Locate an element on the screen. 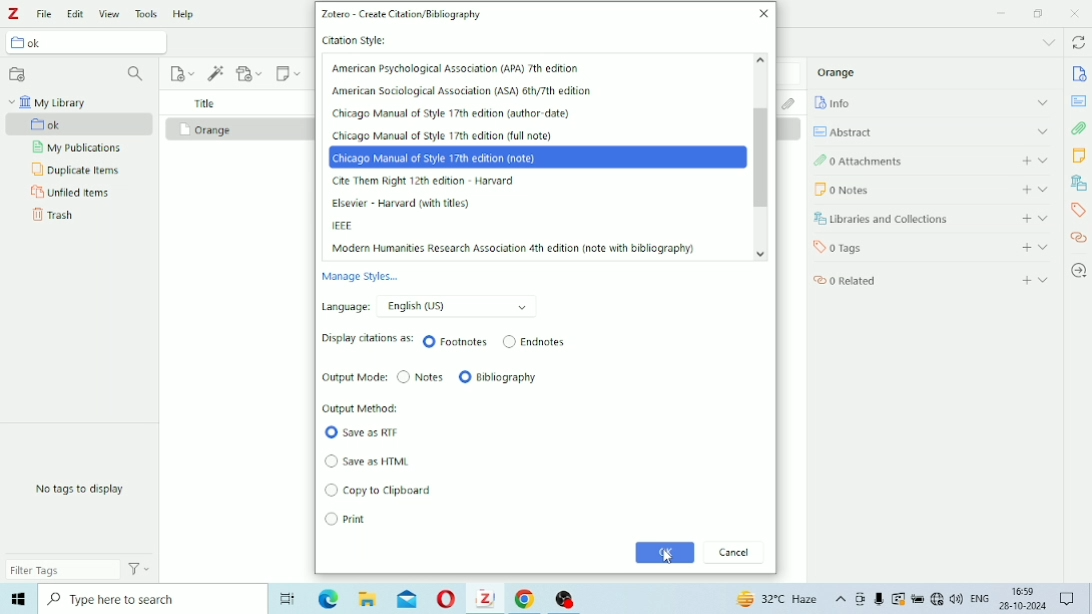 The height and width of the screenshot is (614, 1092). Abstract is located at coordinates (1078, 101).